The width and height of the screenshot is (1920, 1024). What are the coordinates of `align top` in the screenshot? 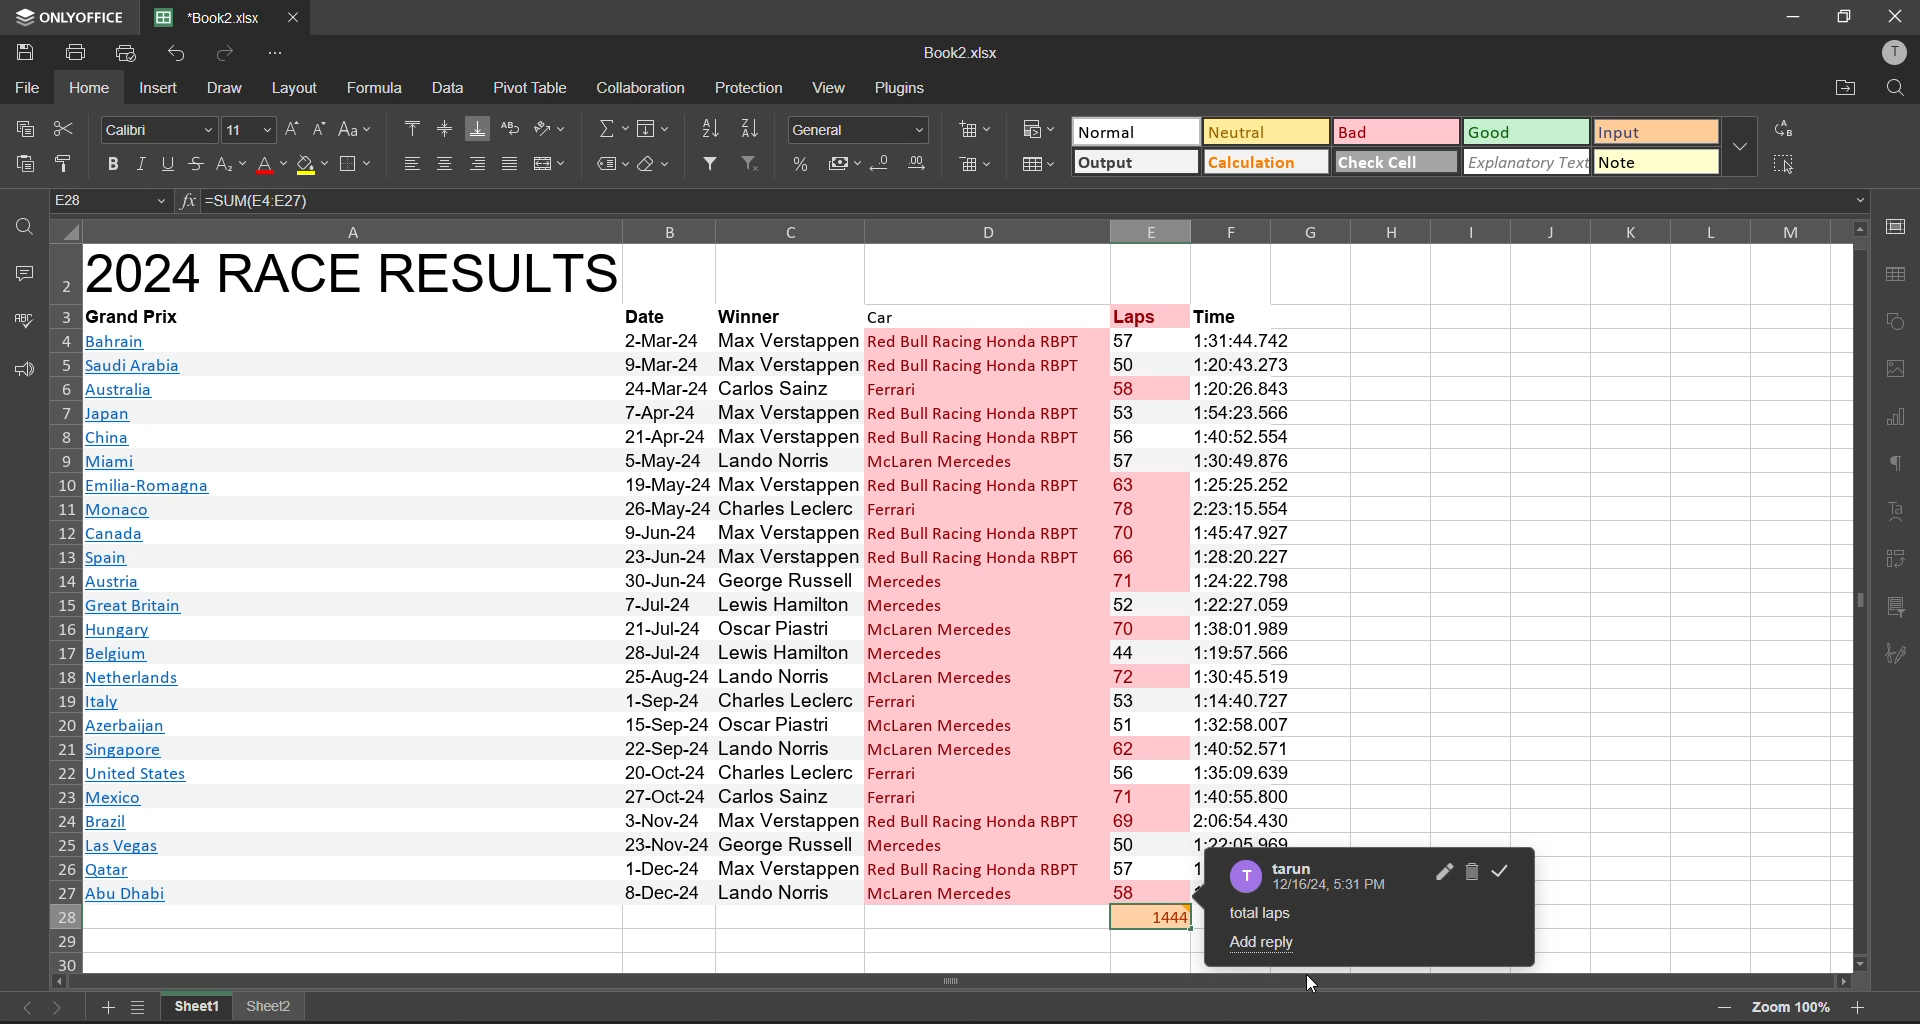 It's located at (412, 127).